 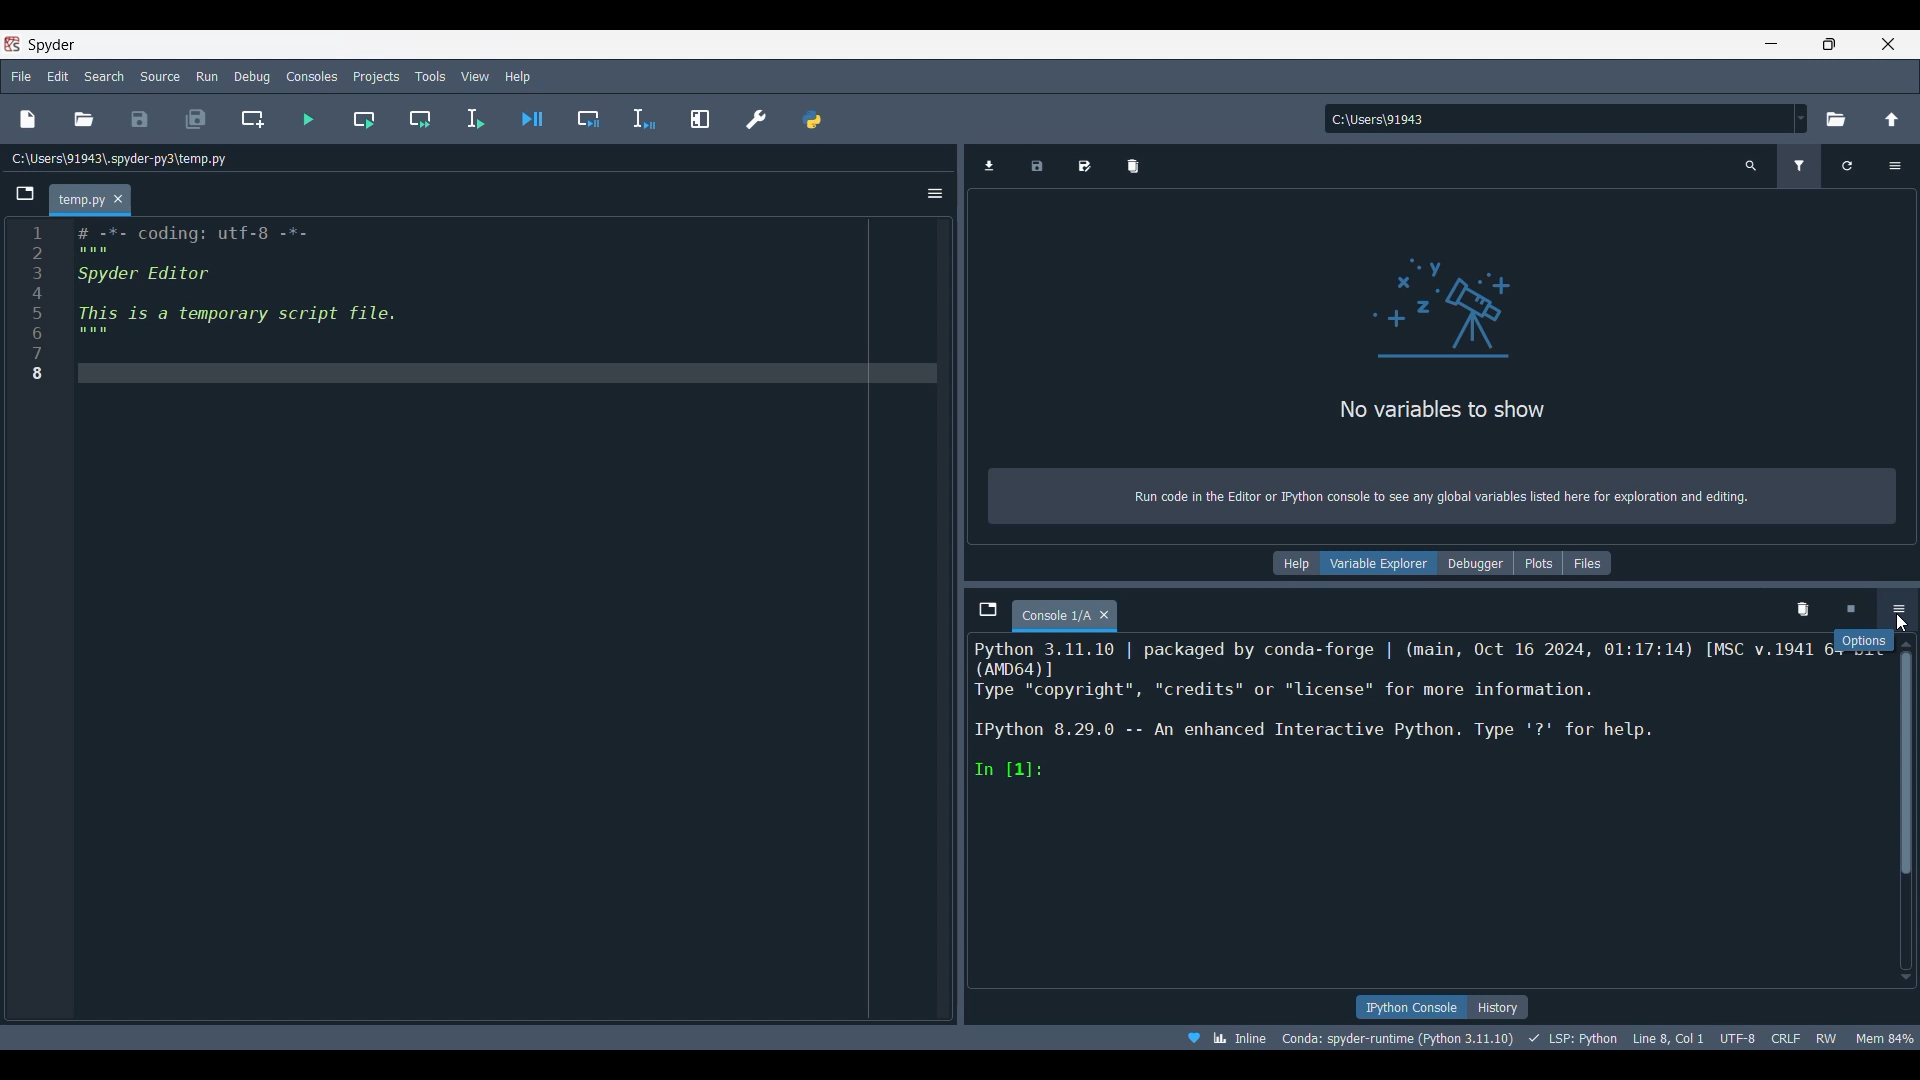 I want to click on Minimize, so click(x=1772, y=43).